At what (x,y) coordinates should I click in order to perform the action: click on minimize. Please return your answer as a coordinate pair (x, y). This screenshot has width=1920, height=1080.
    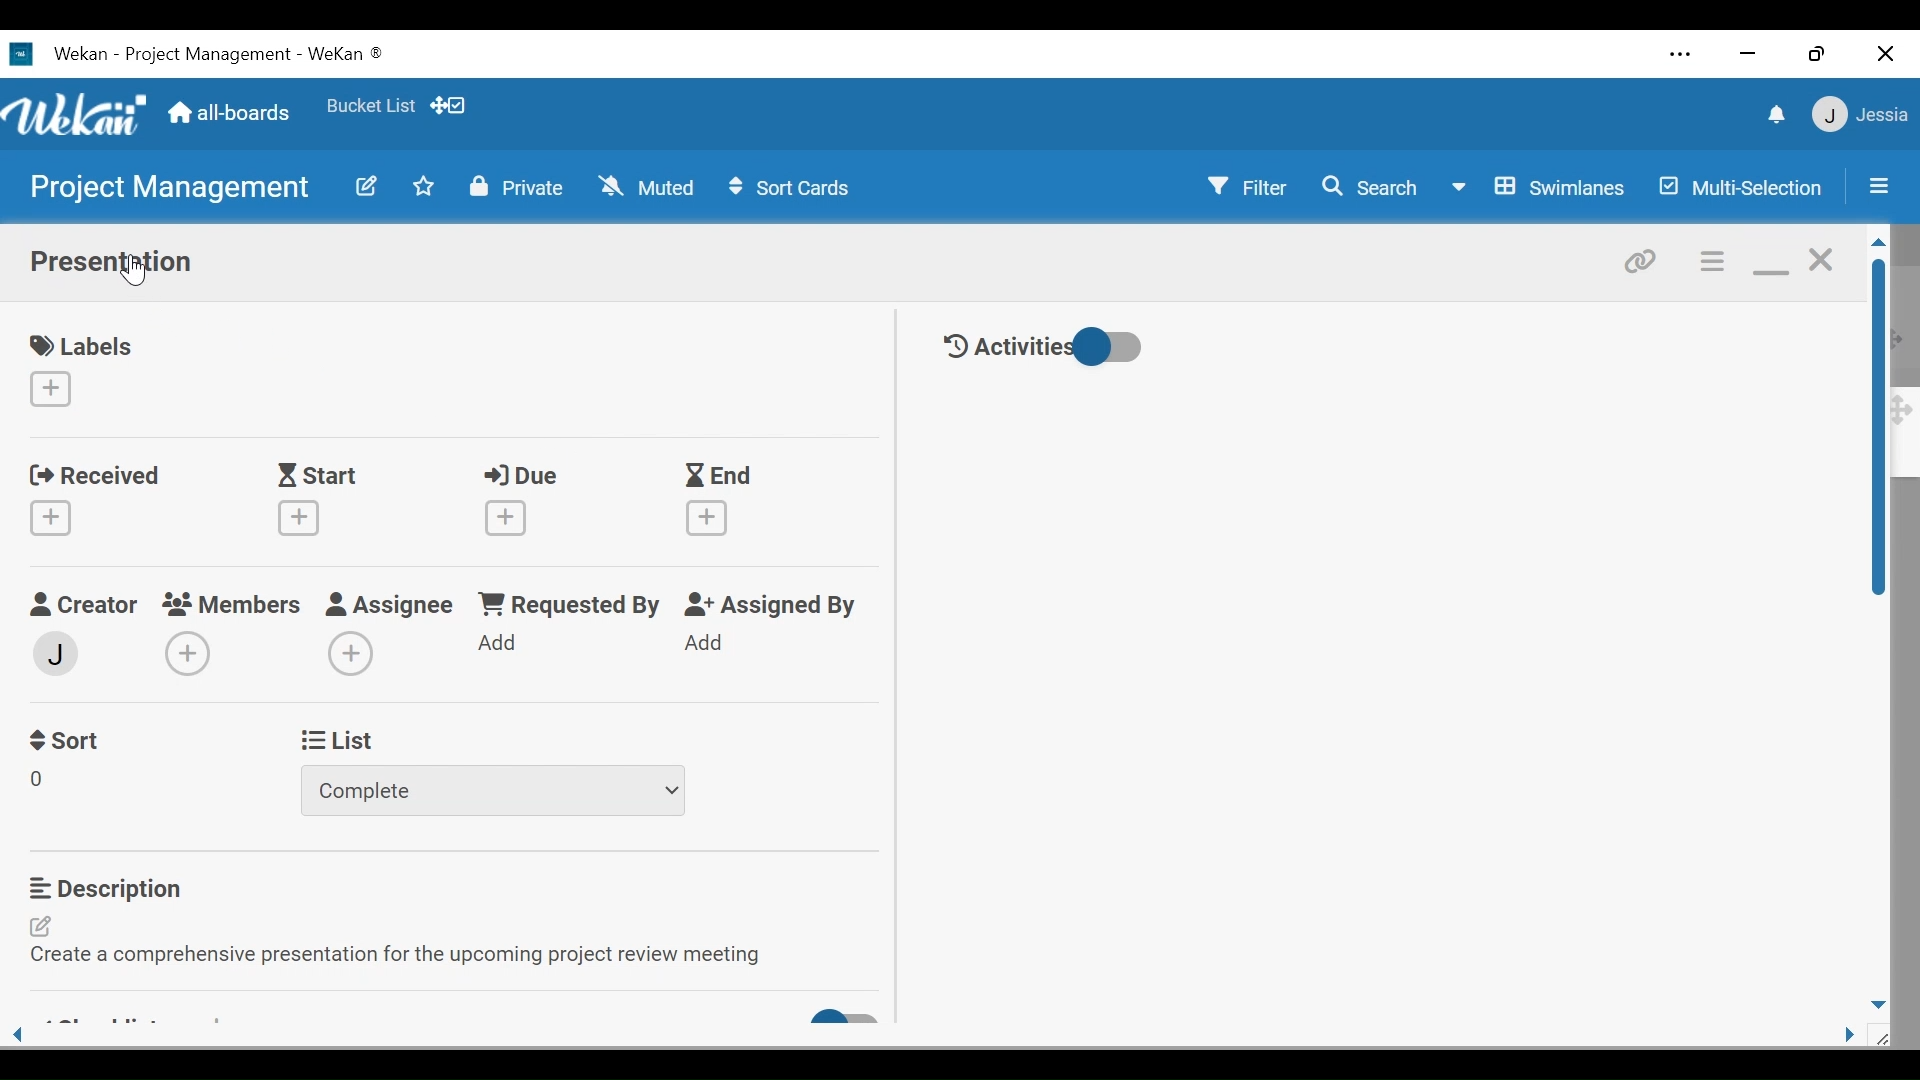
    Looking at the image, I should click on (1769, 262).